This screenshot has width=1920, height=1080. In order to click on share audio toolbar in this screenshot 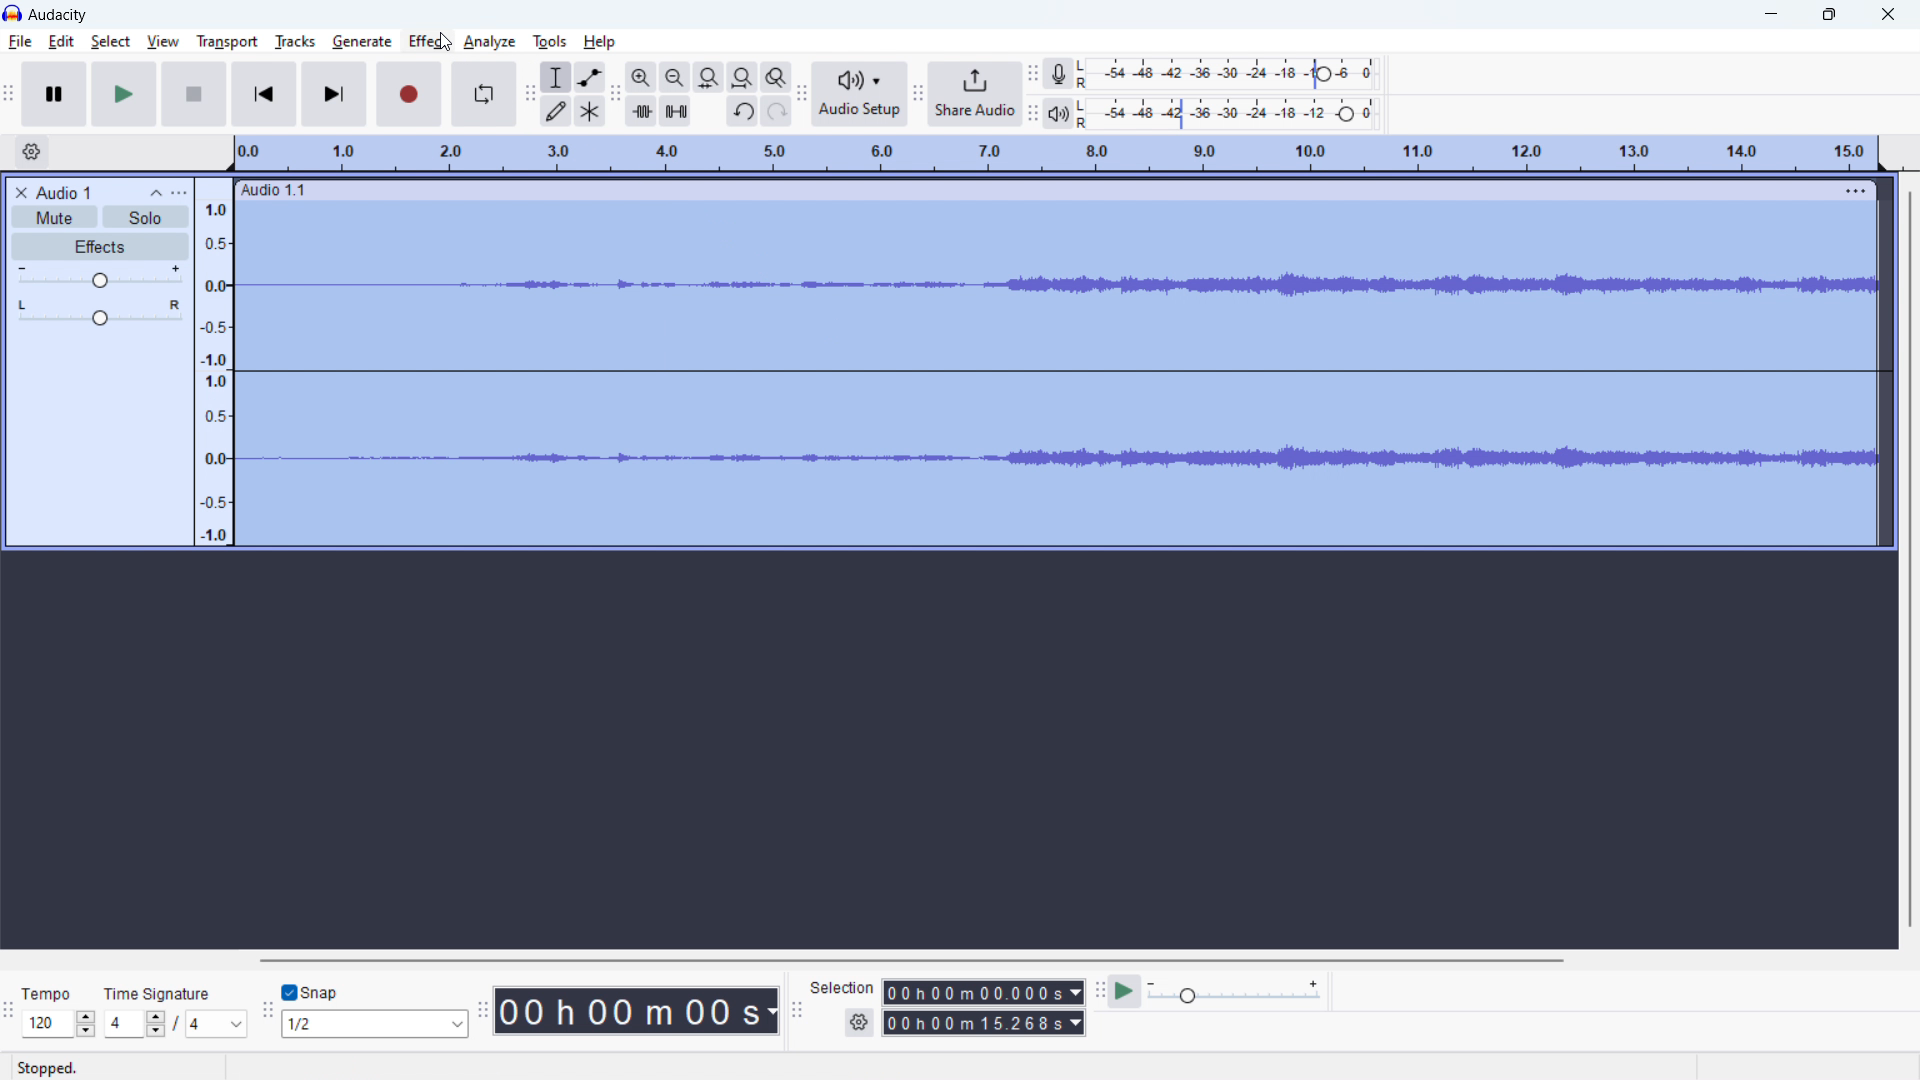, I will do `click(919, 93)`.